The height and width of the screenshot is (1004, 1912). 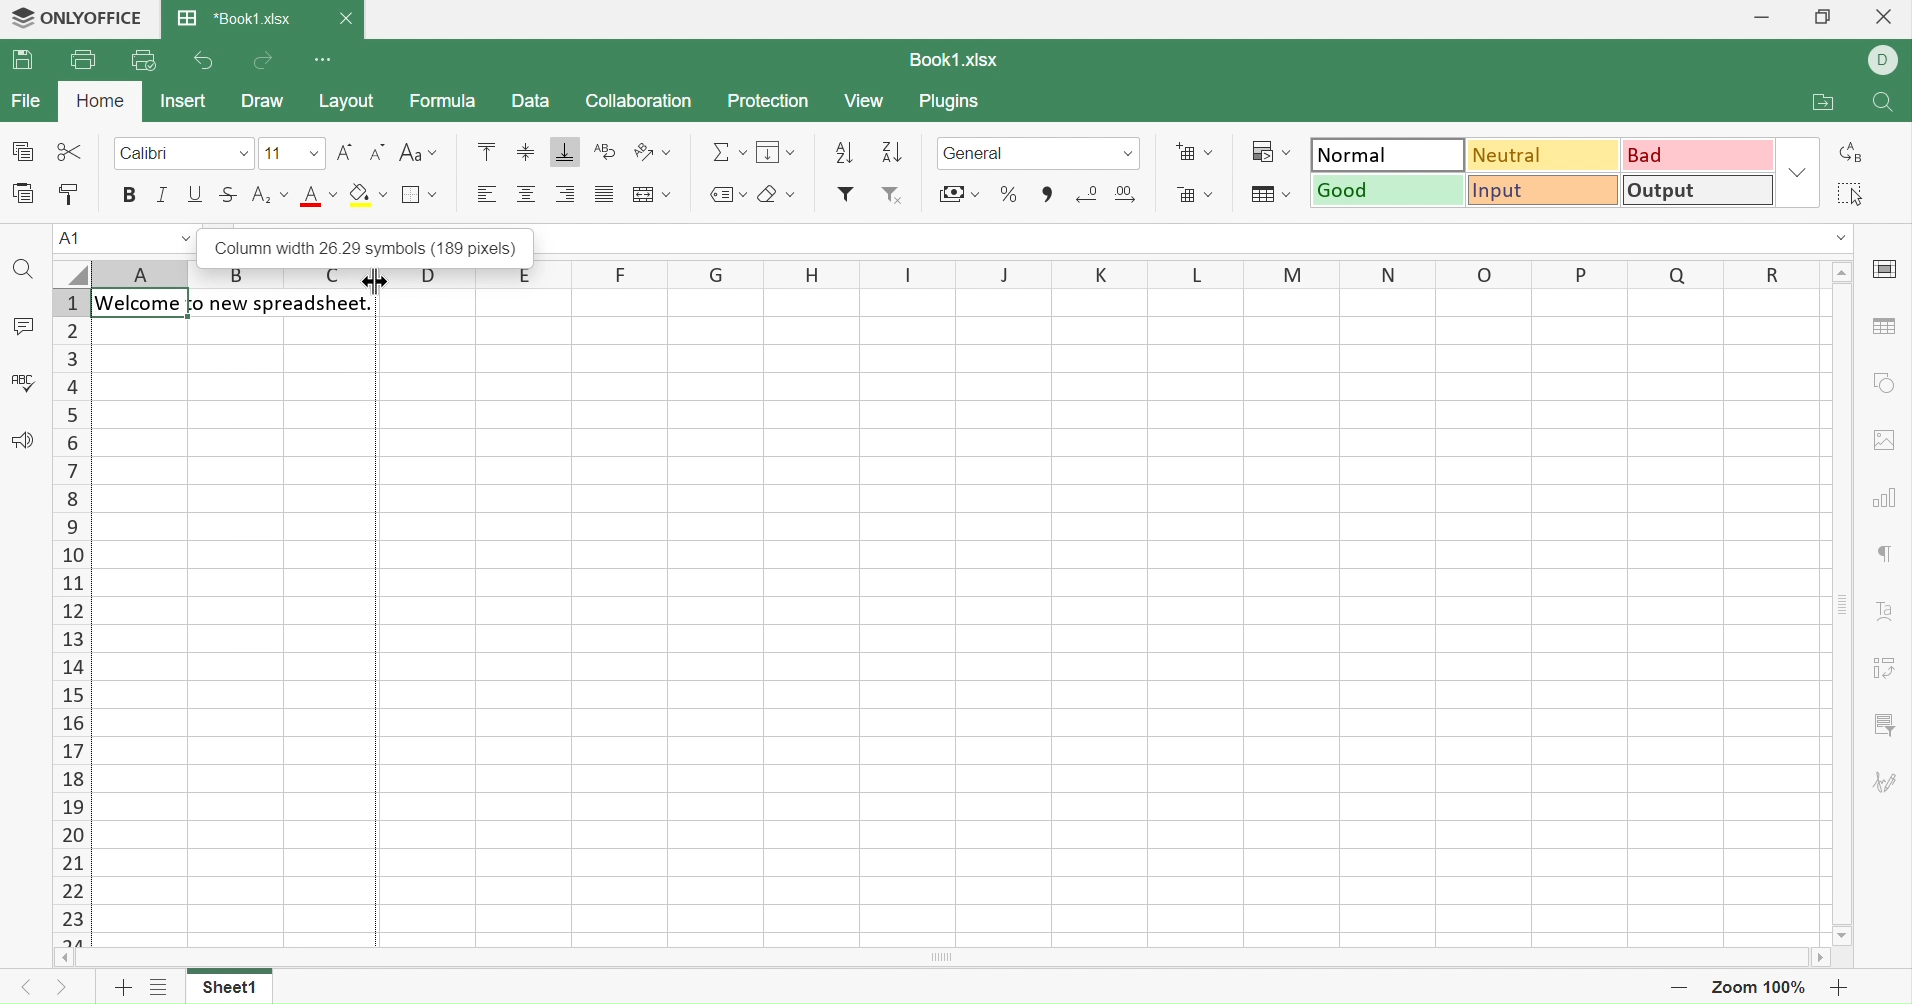 I want to click on Book1.xlsx, so click(x=957, y=57).